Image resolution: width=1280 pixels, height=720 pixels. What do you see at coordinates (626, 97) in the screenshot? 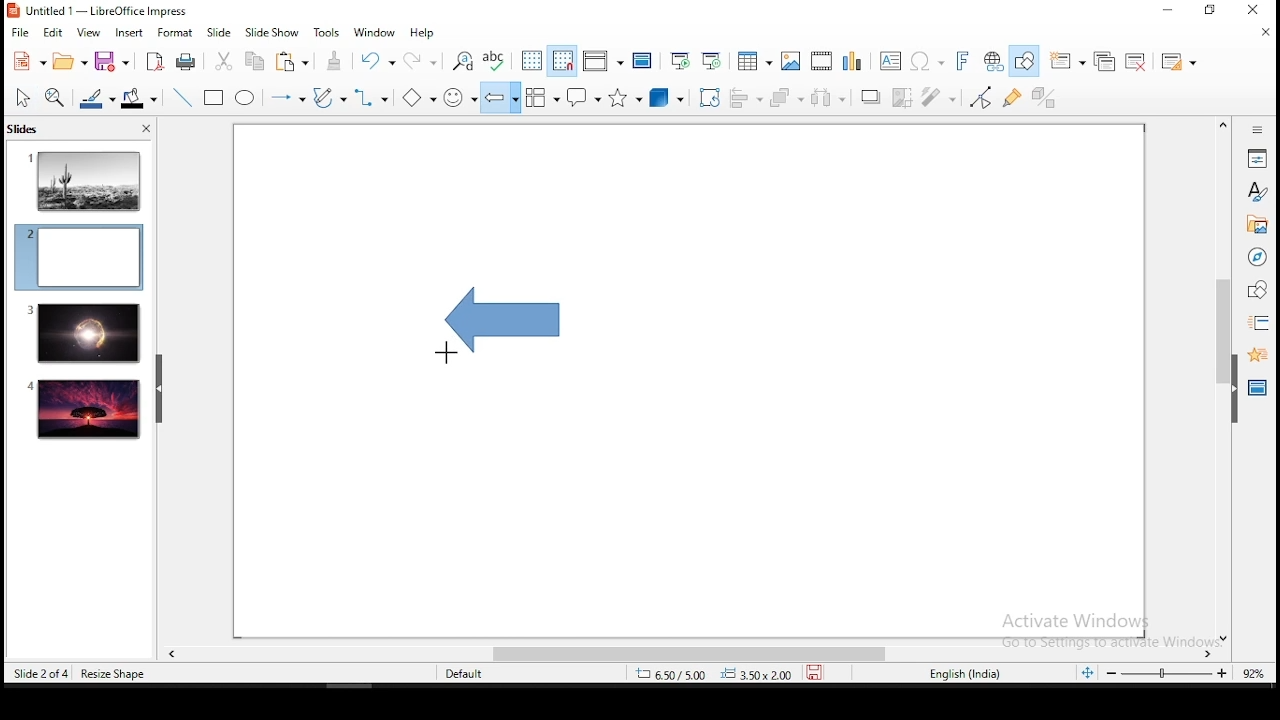
I see `stars and banners` at bounding box center [626, 97].